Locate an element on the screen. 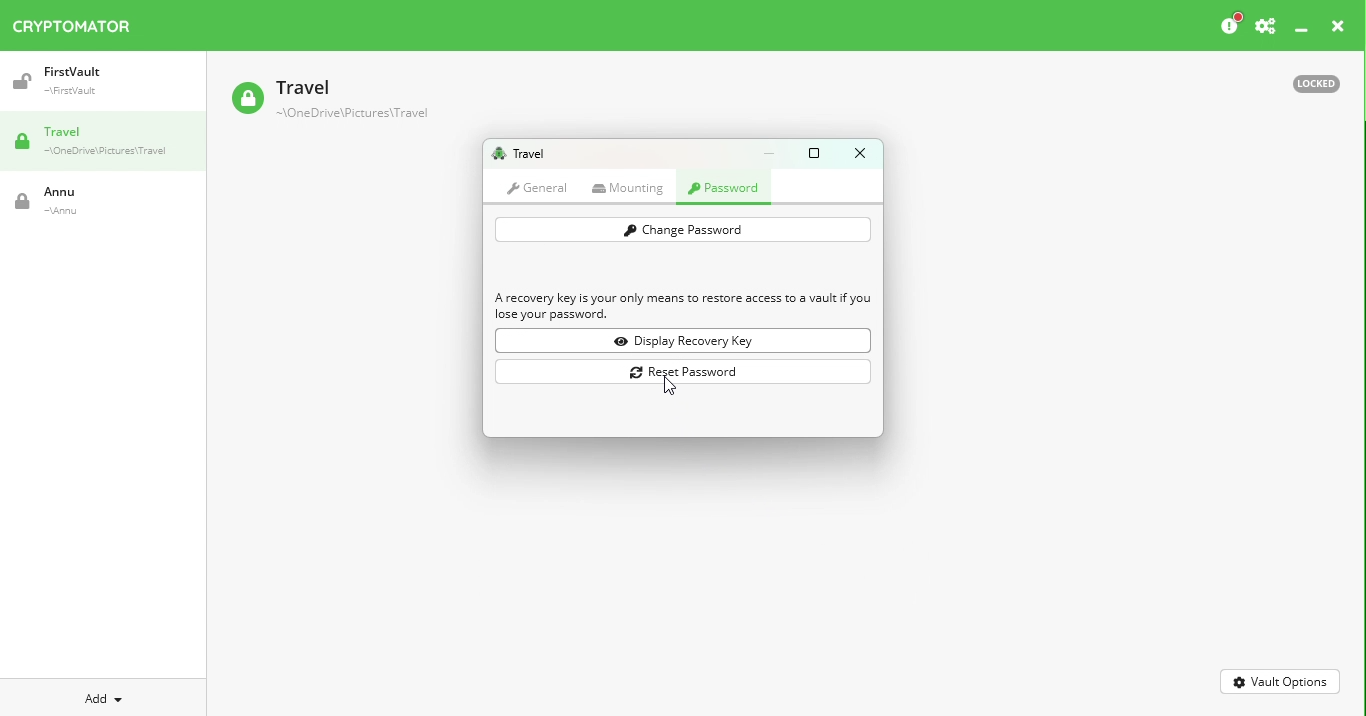 This screenshot has height=716, width=1366. Add new vault is located at coordinates (104, 696).